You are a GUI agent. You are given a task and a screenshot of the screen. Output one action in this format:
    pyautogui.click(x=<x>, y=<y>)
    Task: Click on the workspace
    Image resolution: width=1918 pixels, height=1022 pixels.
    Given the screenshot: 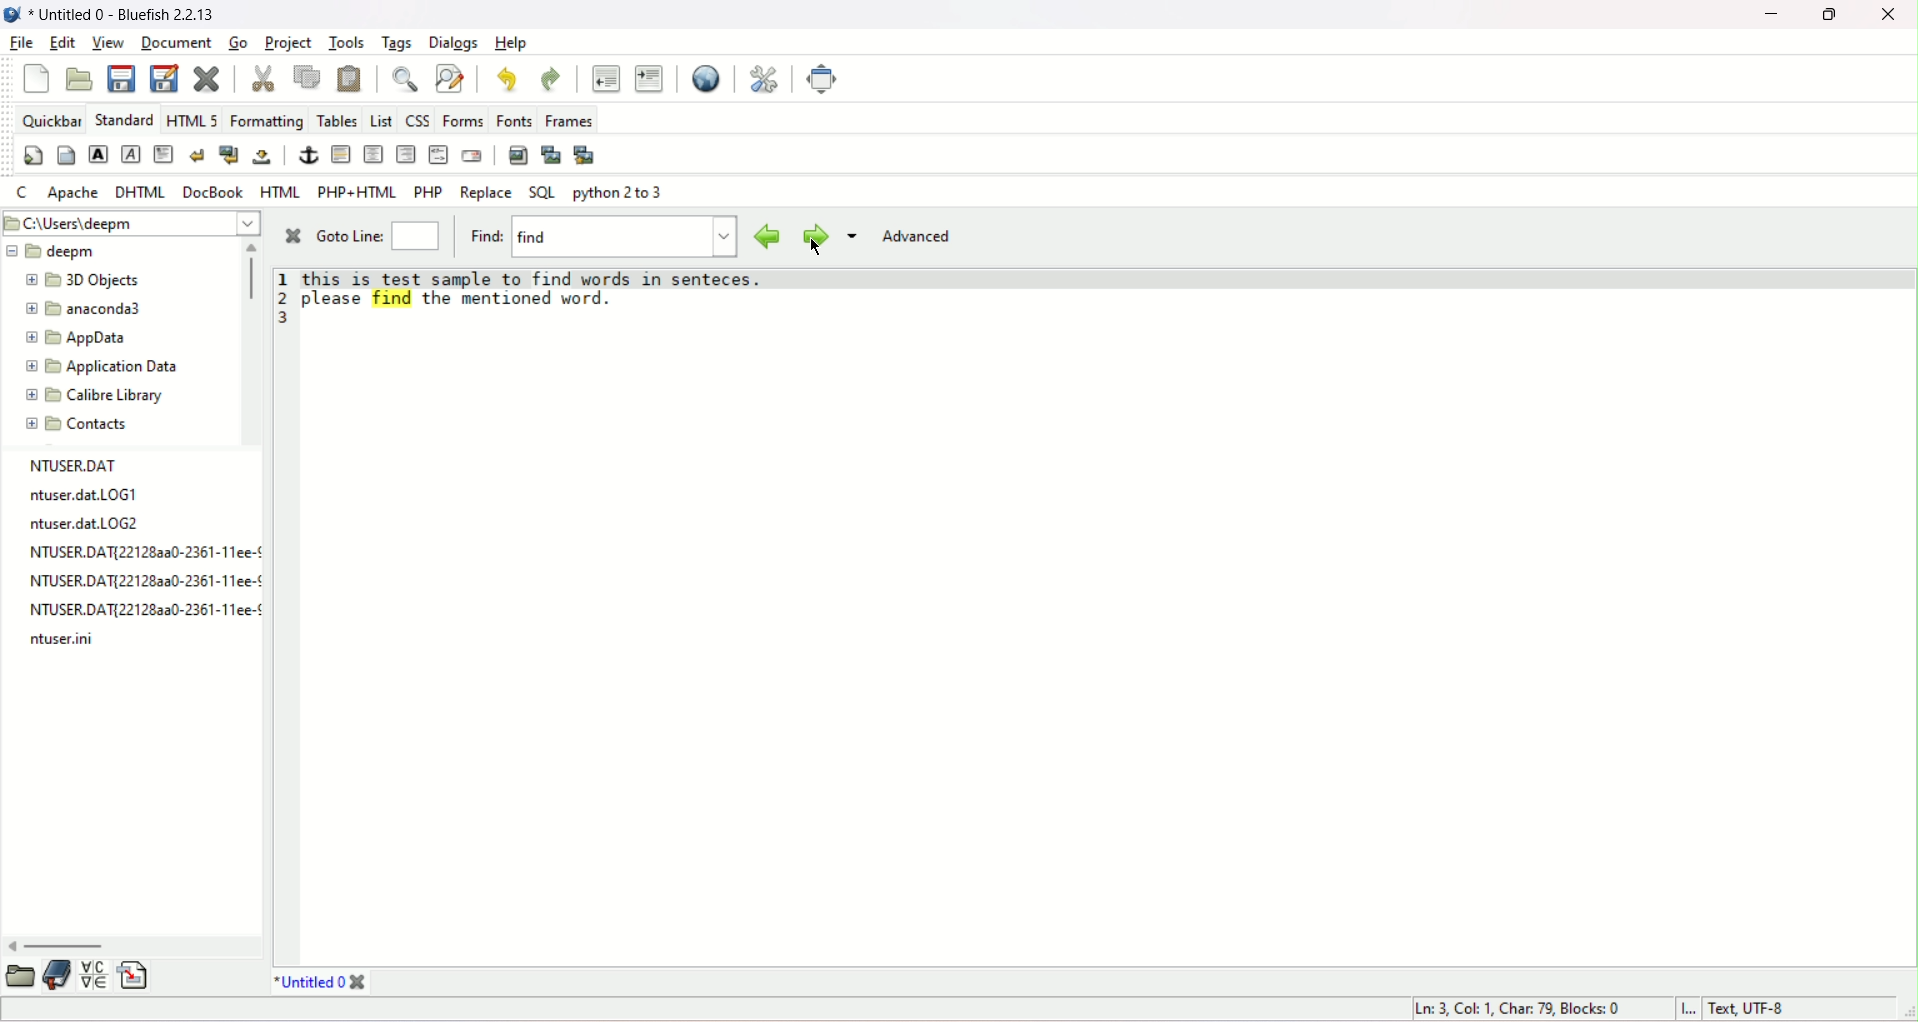 What is the action you would take?
    pyautogui.click(x=1117, y=644)
    